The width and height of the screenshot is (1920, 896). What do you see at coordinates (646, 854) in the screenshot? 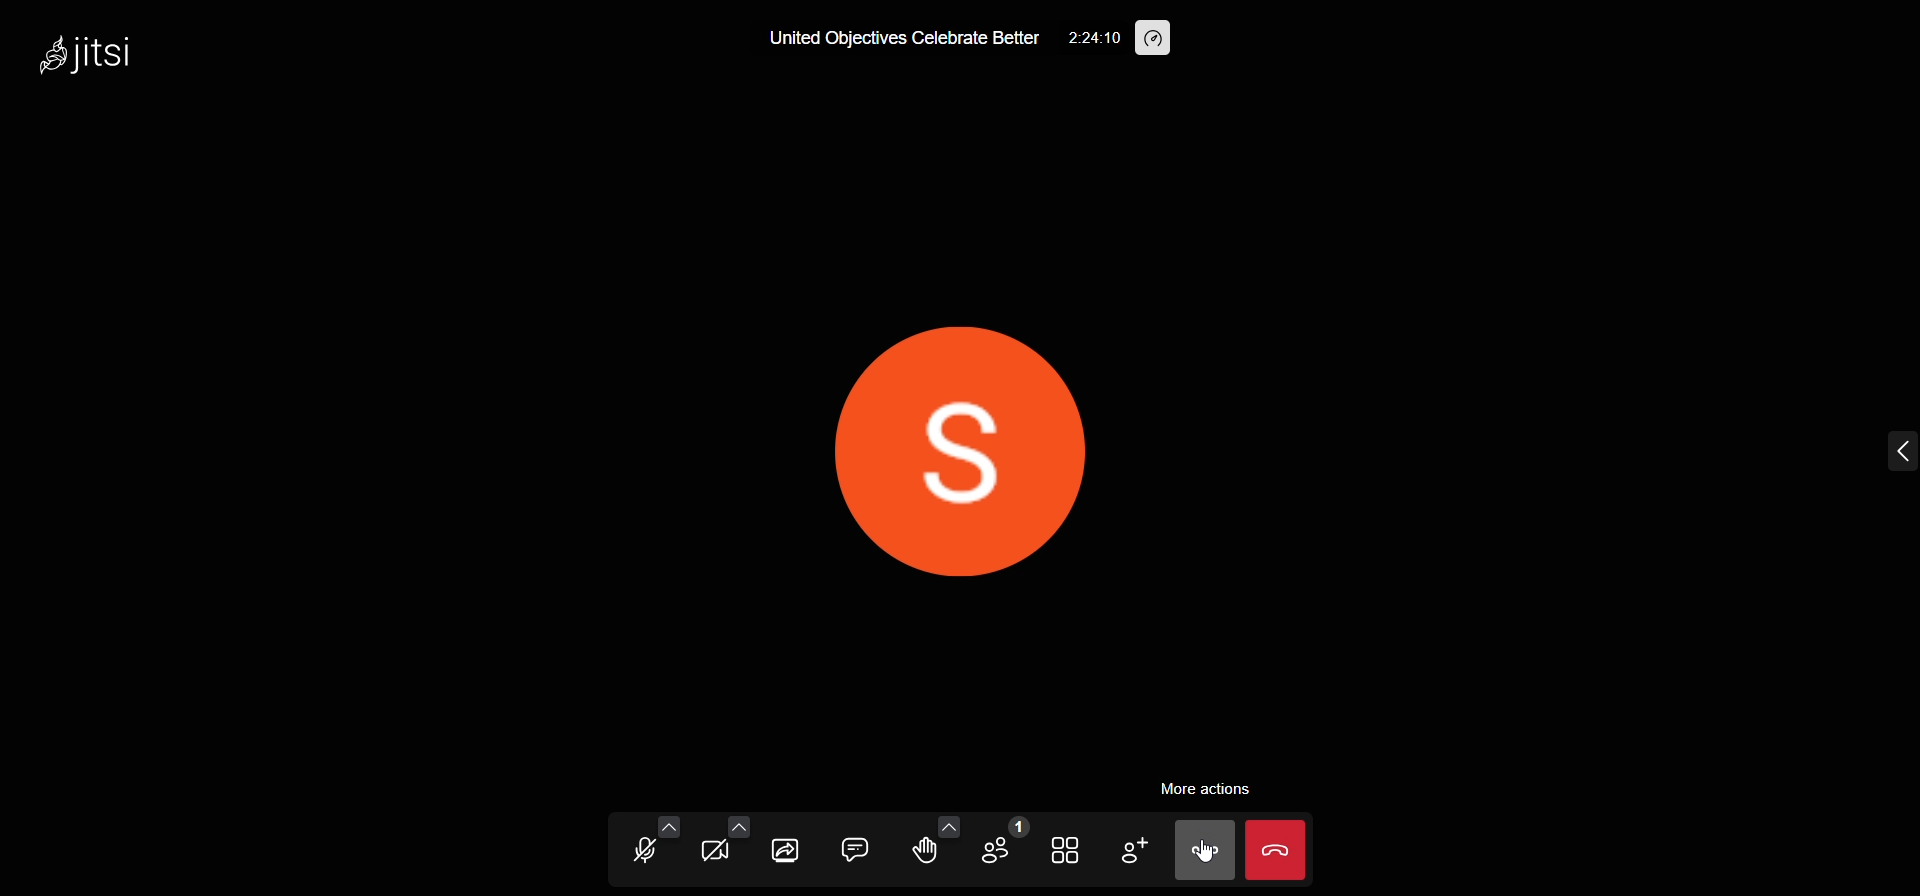
I see `microphone ` at bounding box center [646, 854].